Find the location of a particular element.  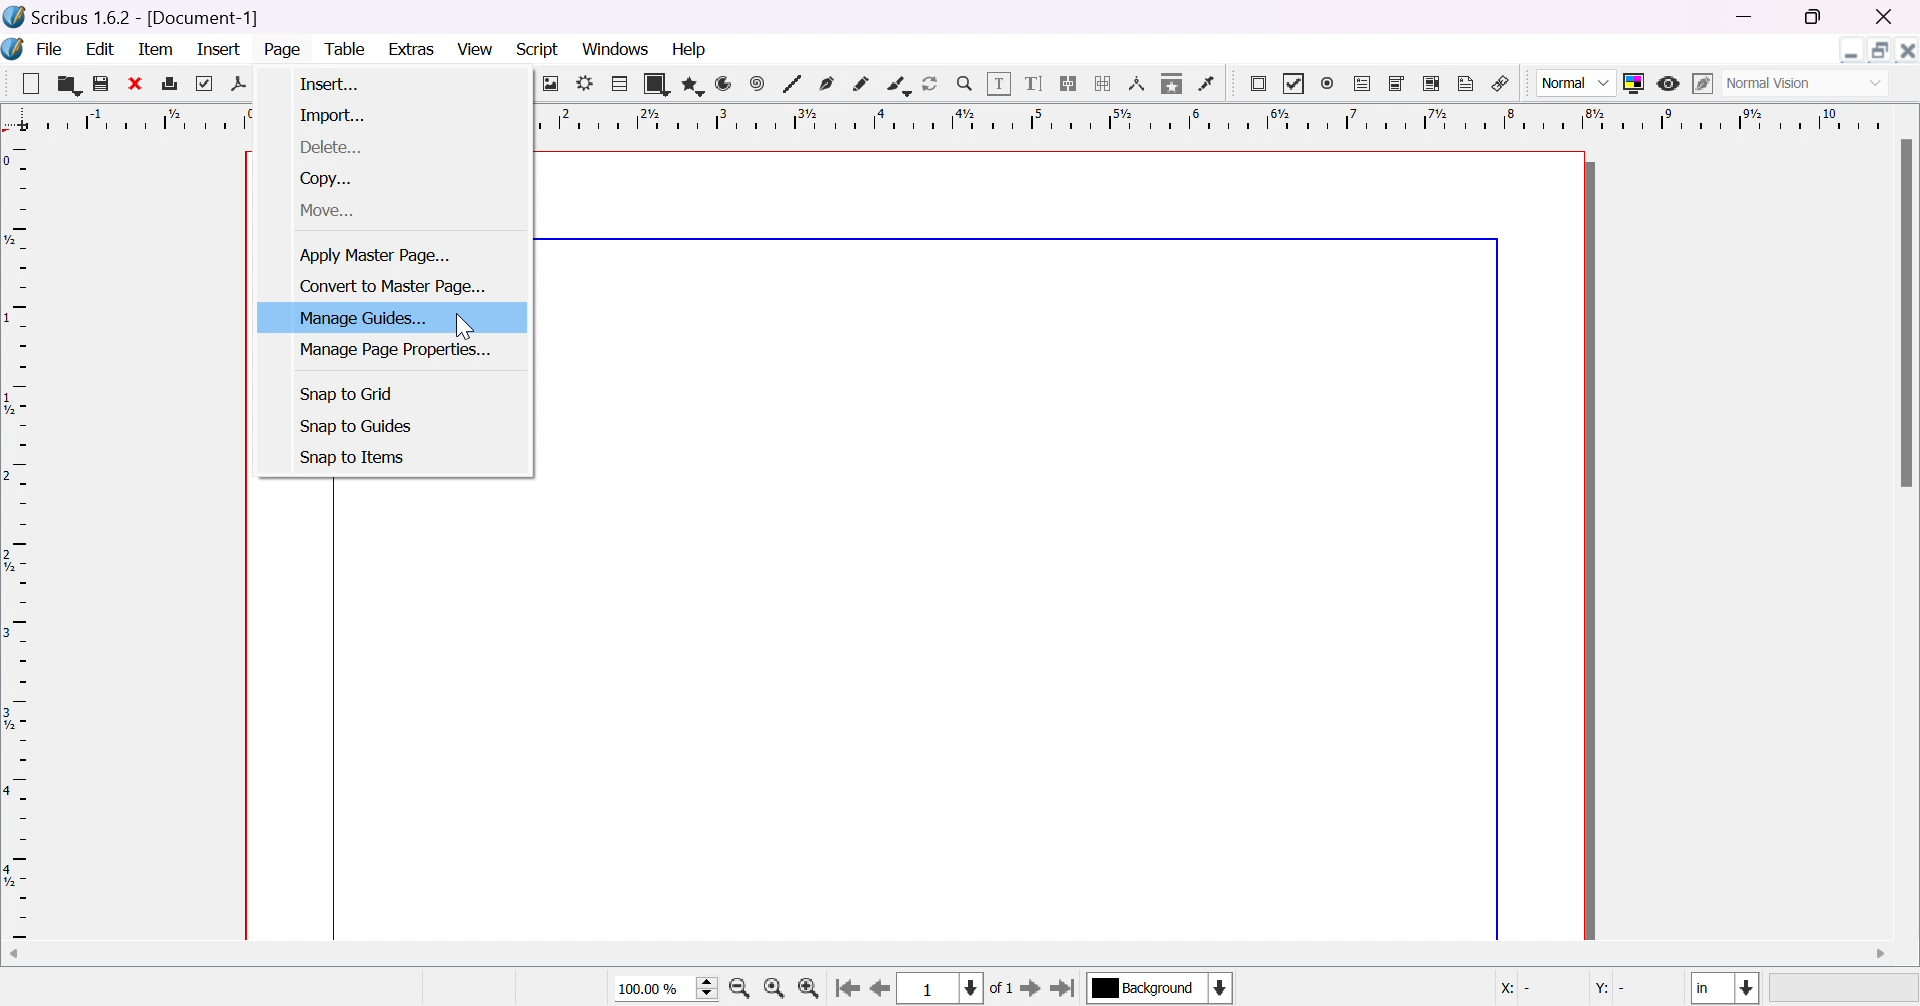

convert master page is located at coordinates (395, 286).